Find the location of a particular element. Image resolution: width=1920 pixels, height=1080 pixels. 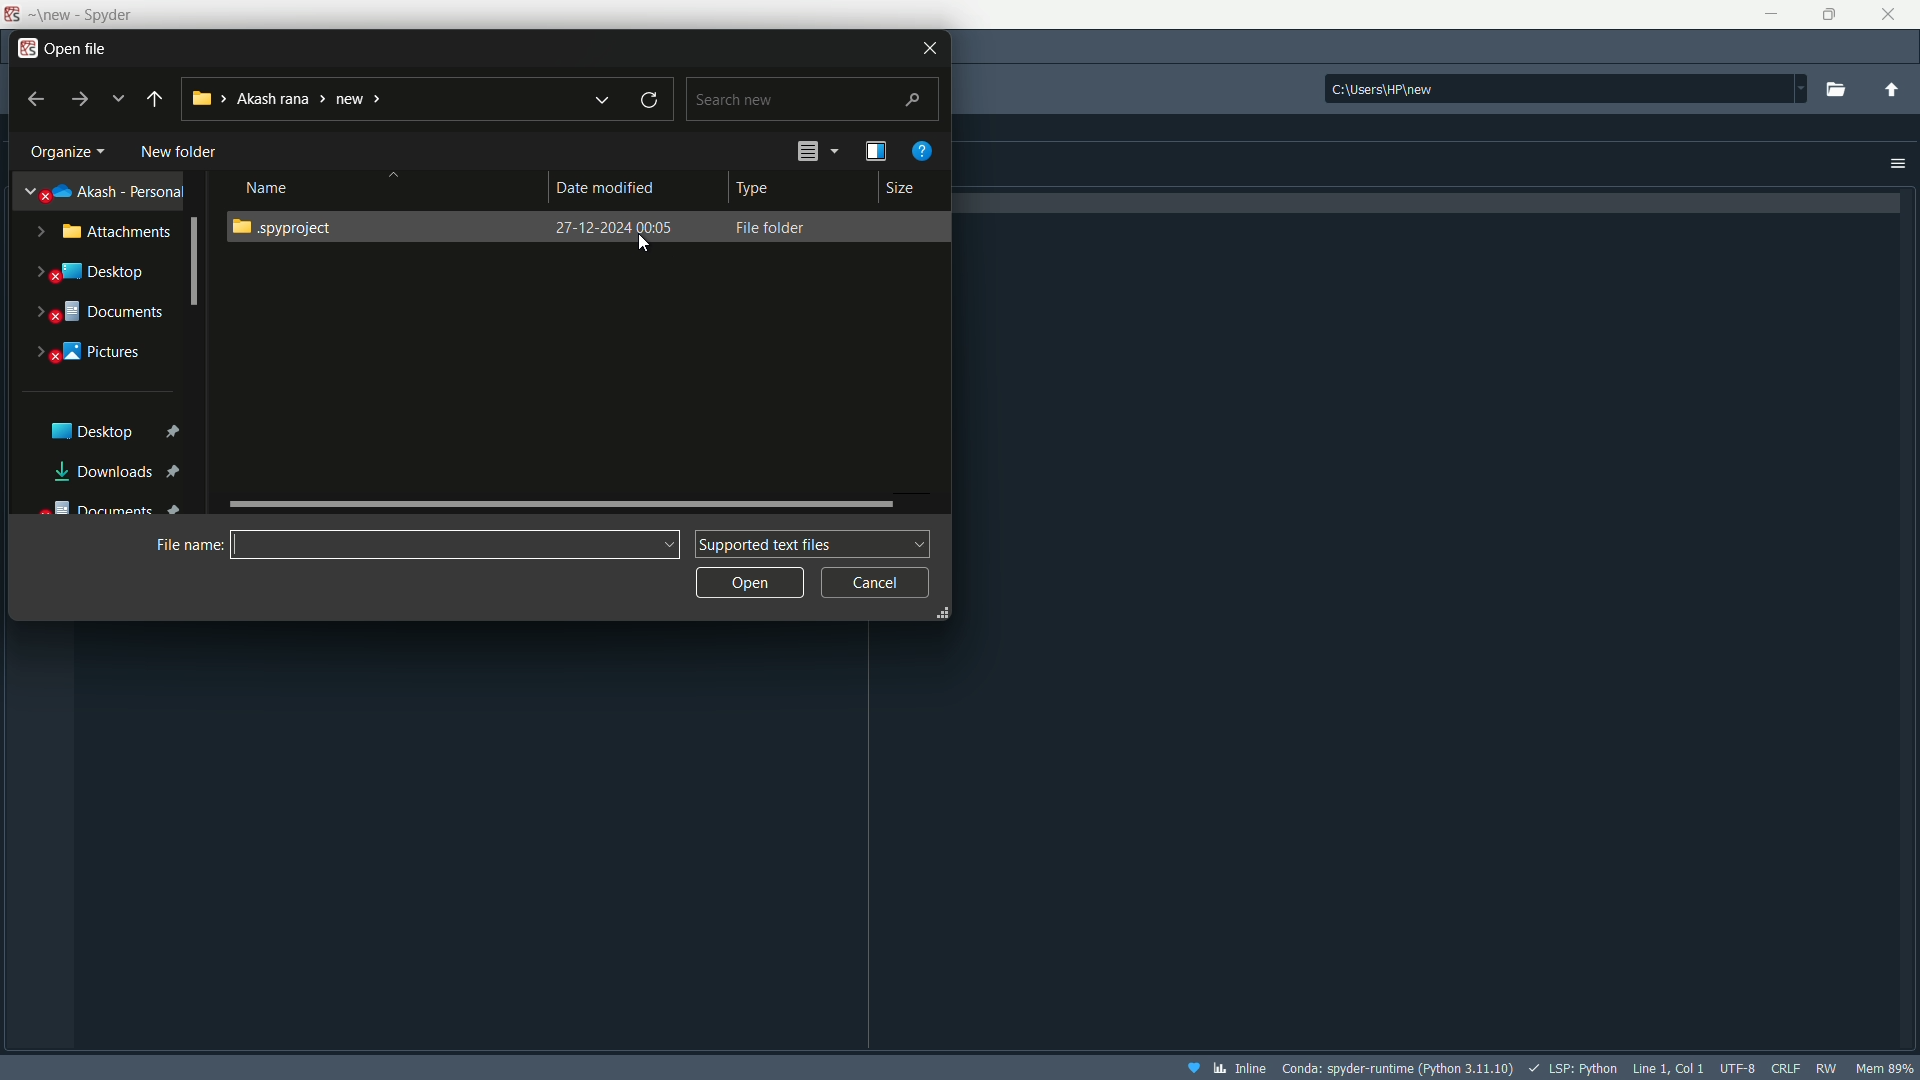

Logo is located at coordinates (12, 15).